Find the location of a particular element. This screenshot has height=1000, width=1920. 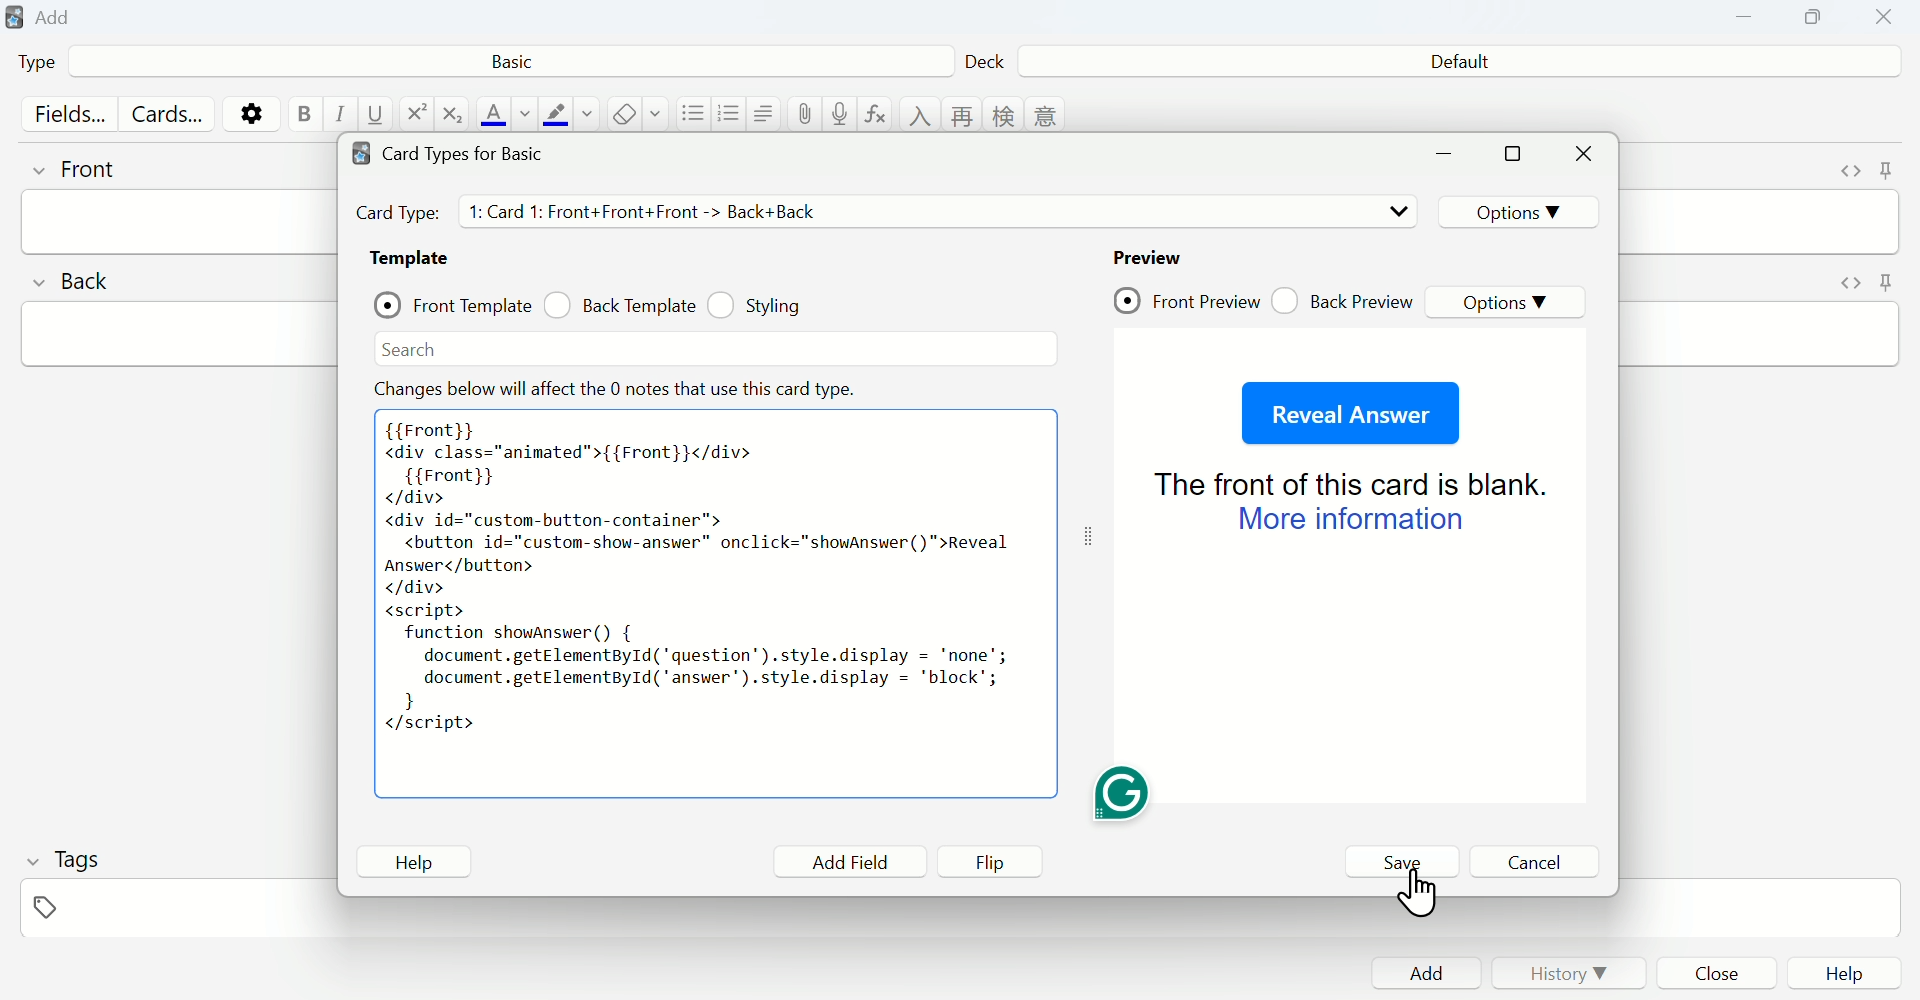

Add is located at coordinates (1426, 973).